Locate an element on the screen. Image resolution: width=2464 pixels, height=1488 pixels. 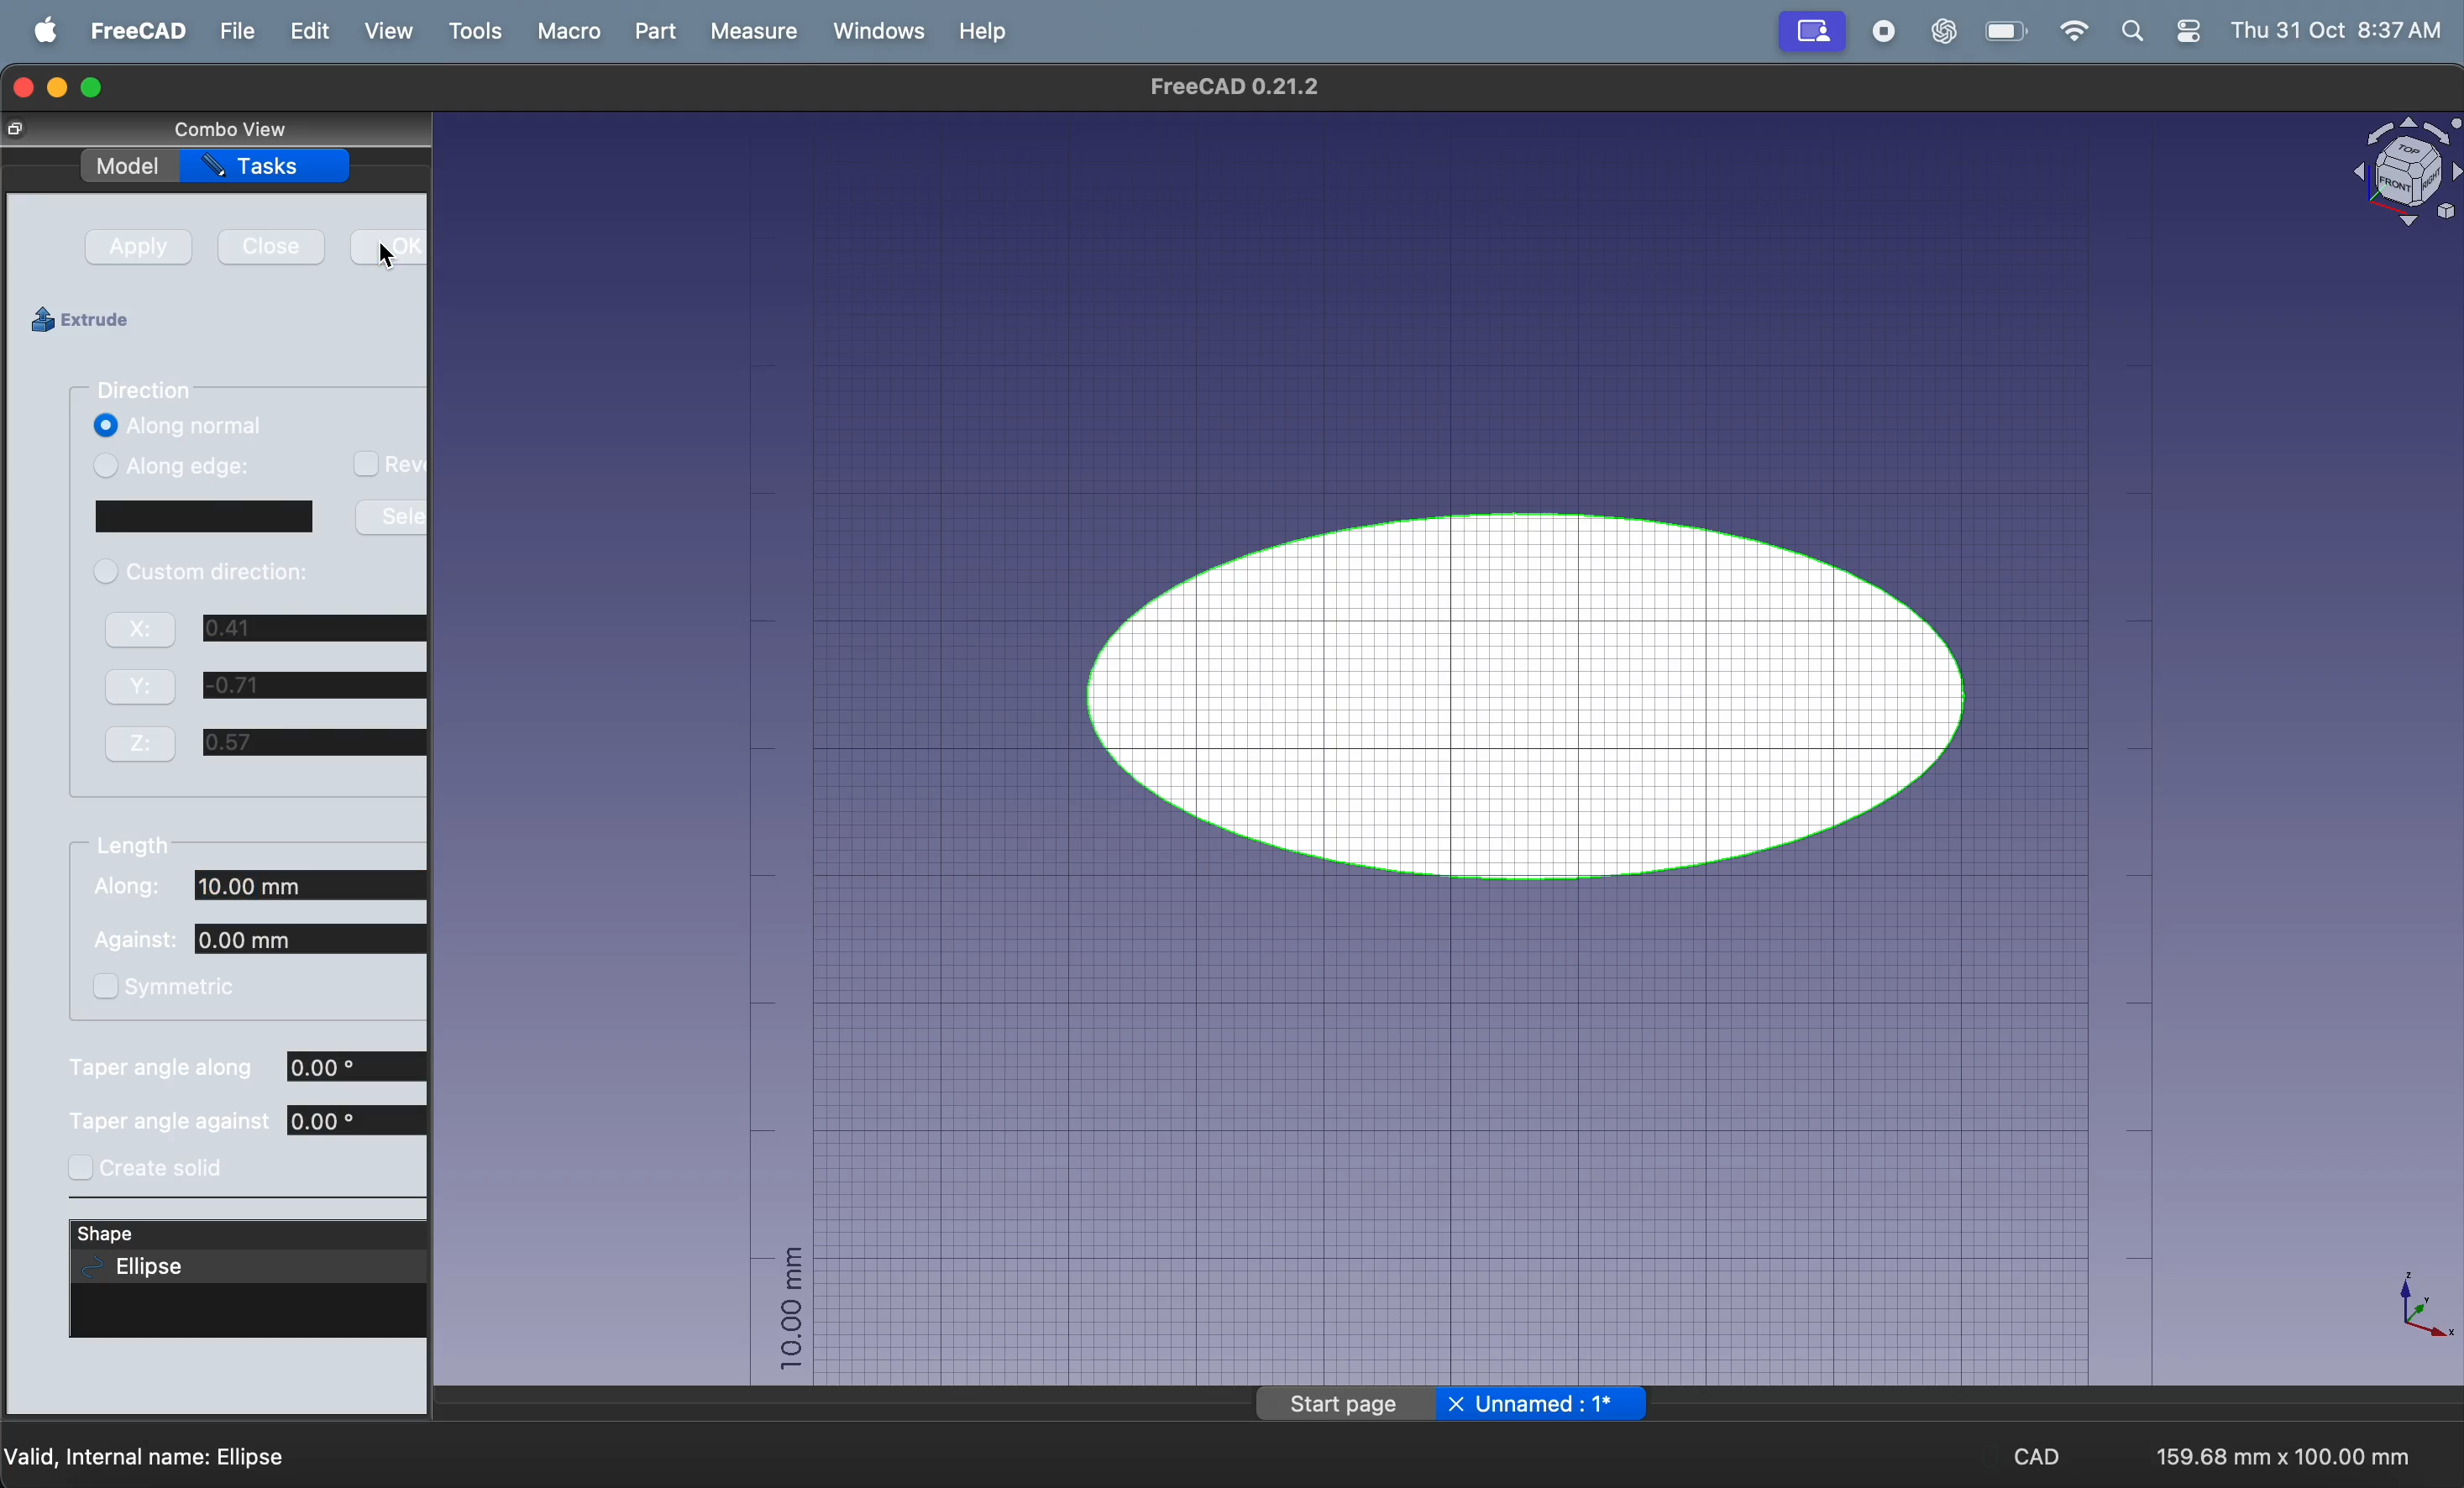
color is located at coordinates (201, 517).